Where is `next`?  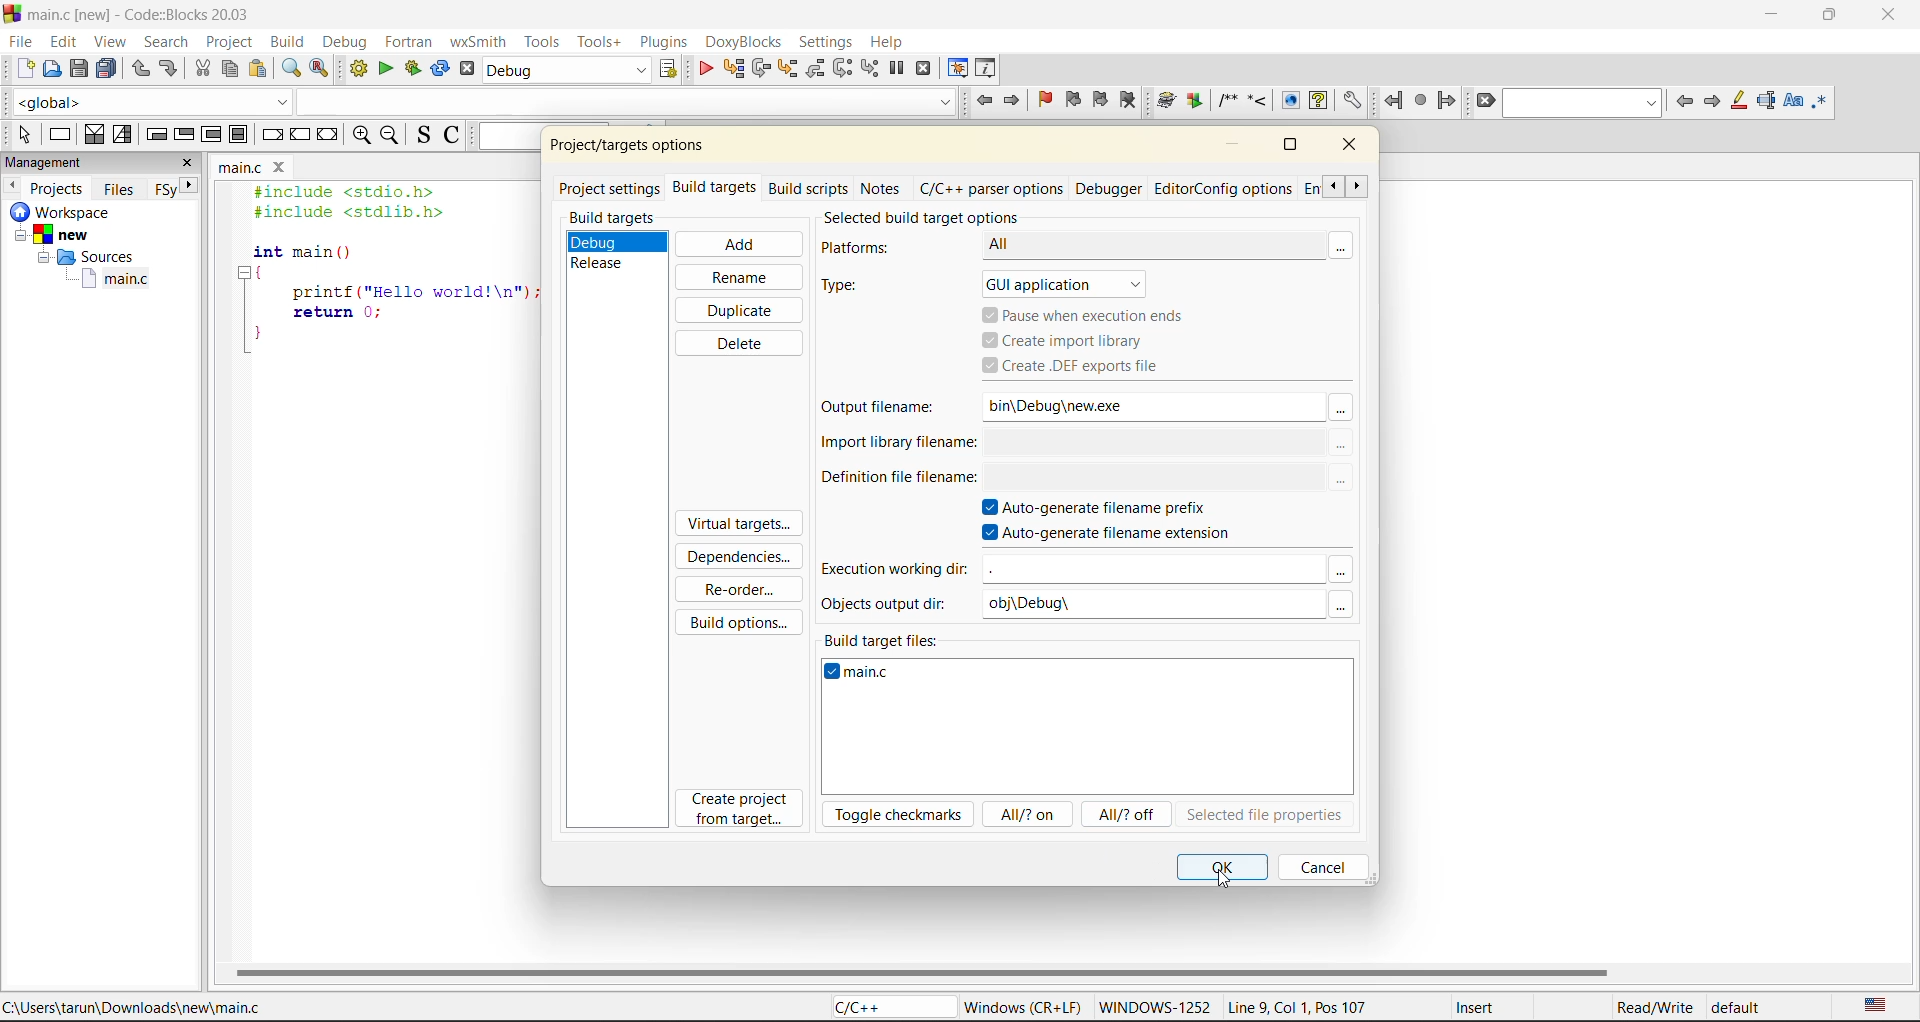 next is located at coordinates (192, 185).